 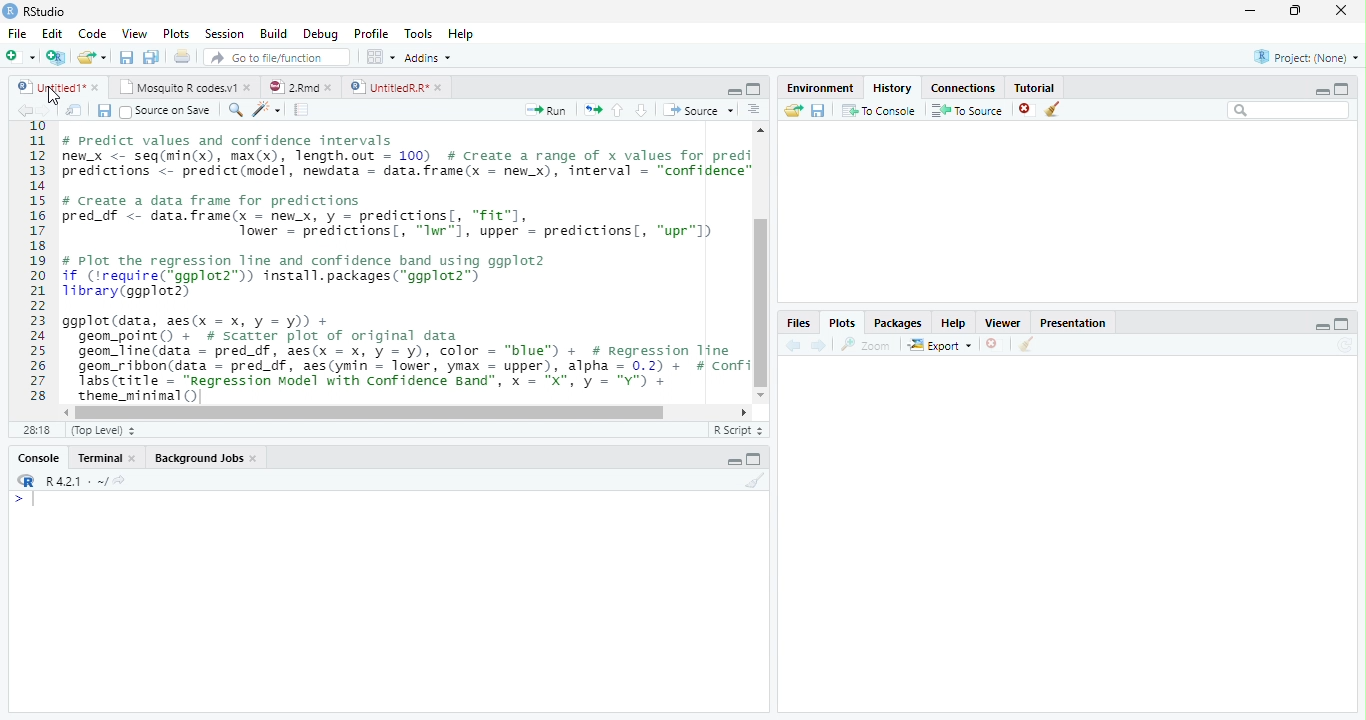 What do you see at coordinates (54, 33) in the screenshot?
I see `Edit` at bounding box center [54, 33].